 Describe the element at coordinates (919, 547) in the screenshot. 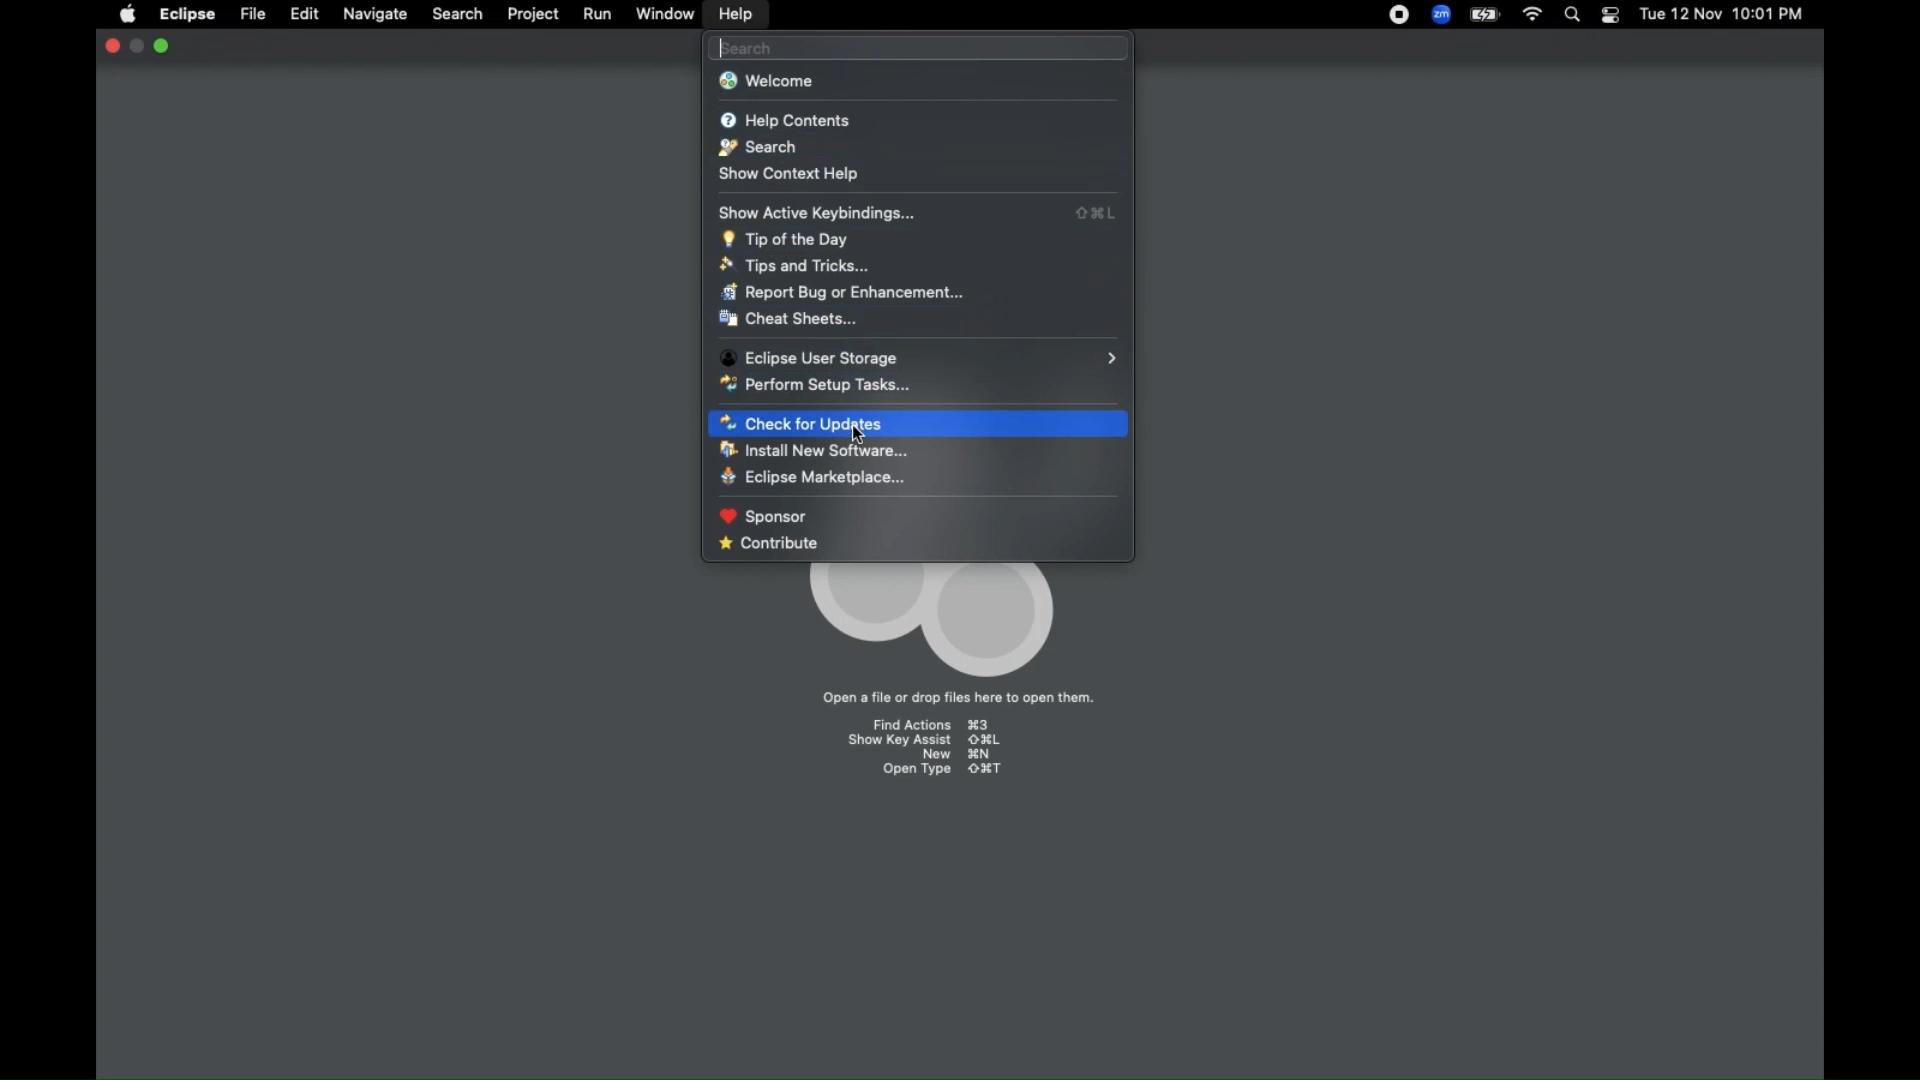

I see `Contribute` at that location.